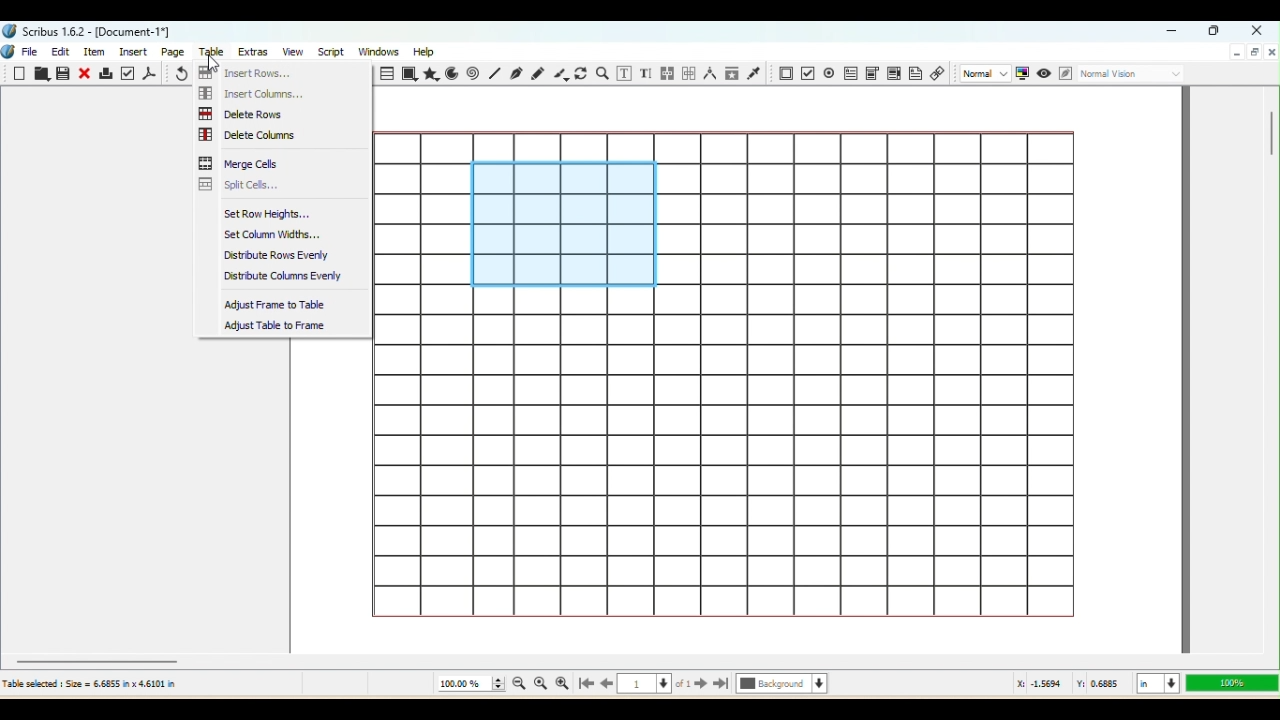 The width and height of the screenshot is (1280, 720). What do you see at coordinates (90, 683) in the screenshot?
I see `Table selected Size 6.6855 in x 4.6101 in` at bounding box center [90, 683].